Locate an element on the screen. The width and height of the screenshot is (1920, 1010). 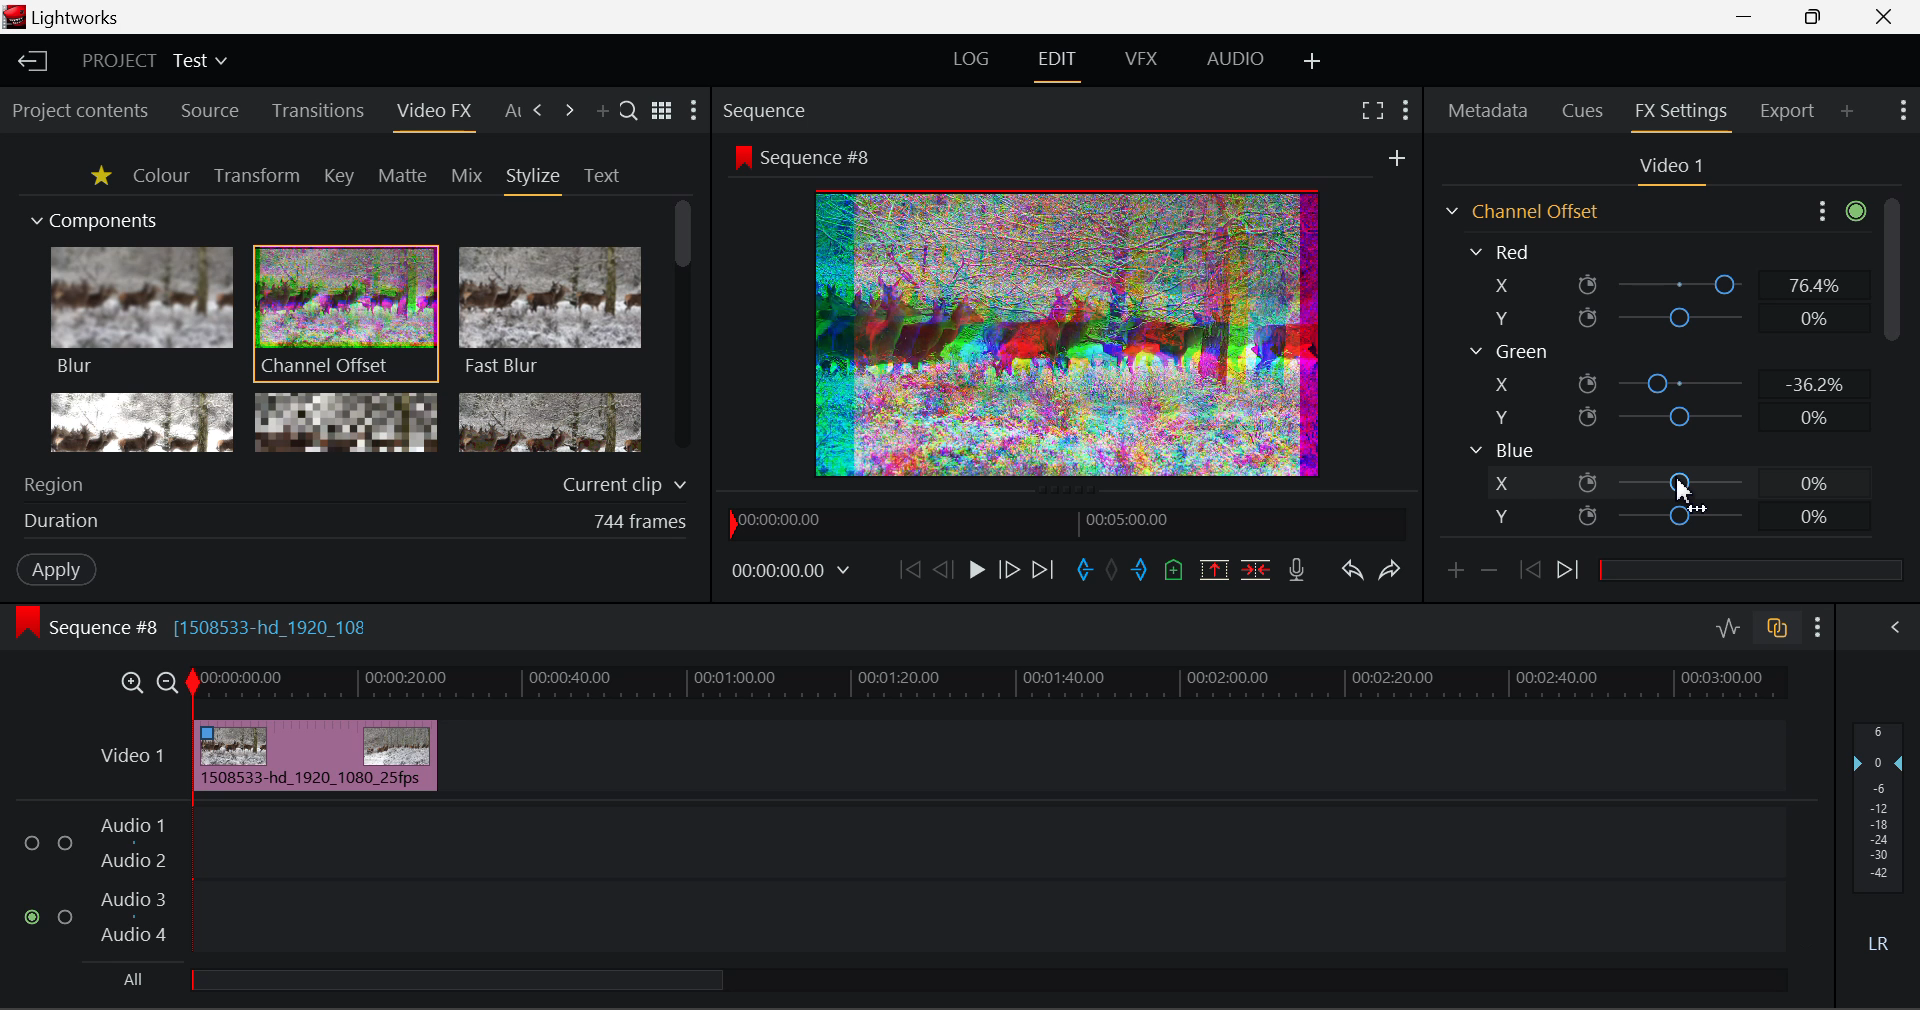
Channel Offset is located at coordinates (1519, 211).